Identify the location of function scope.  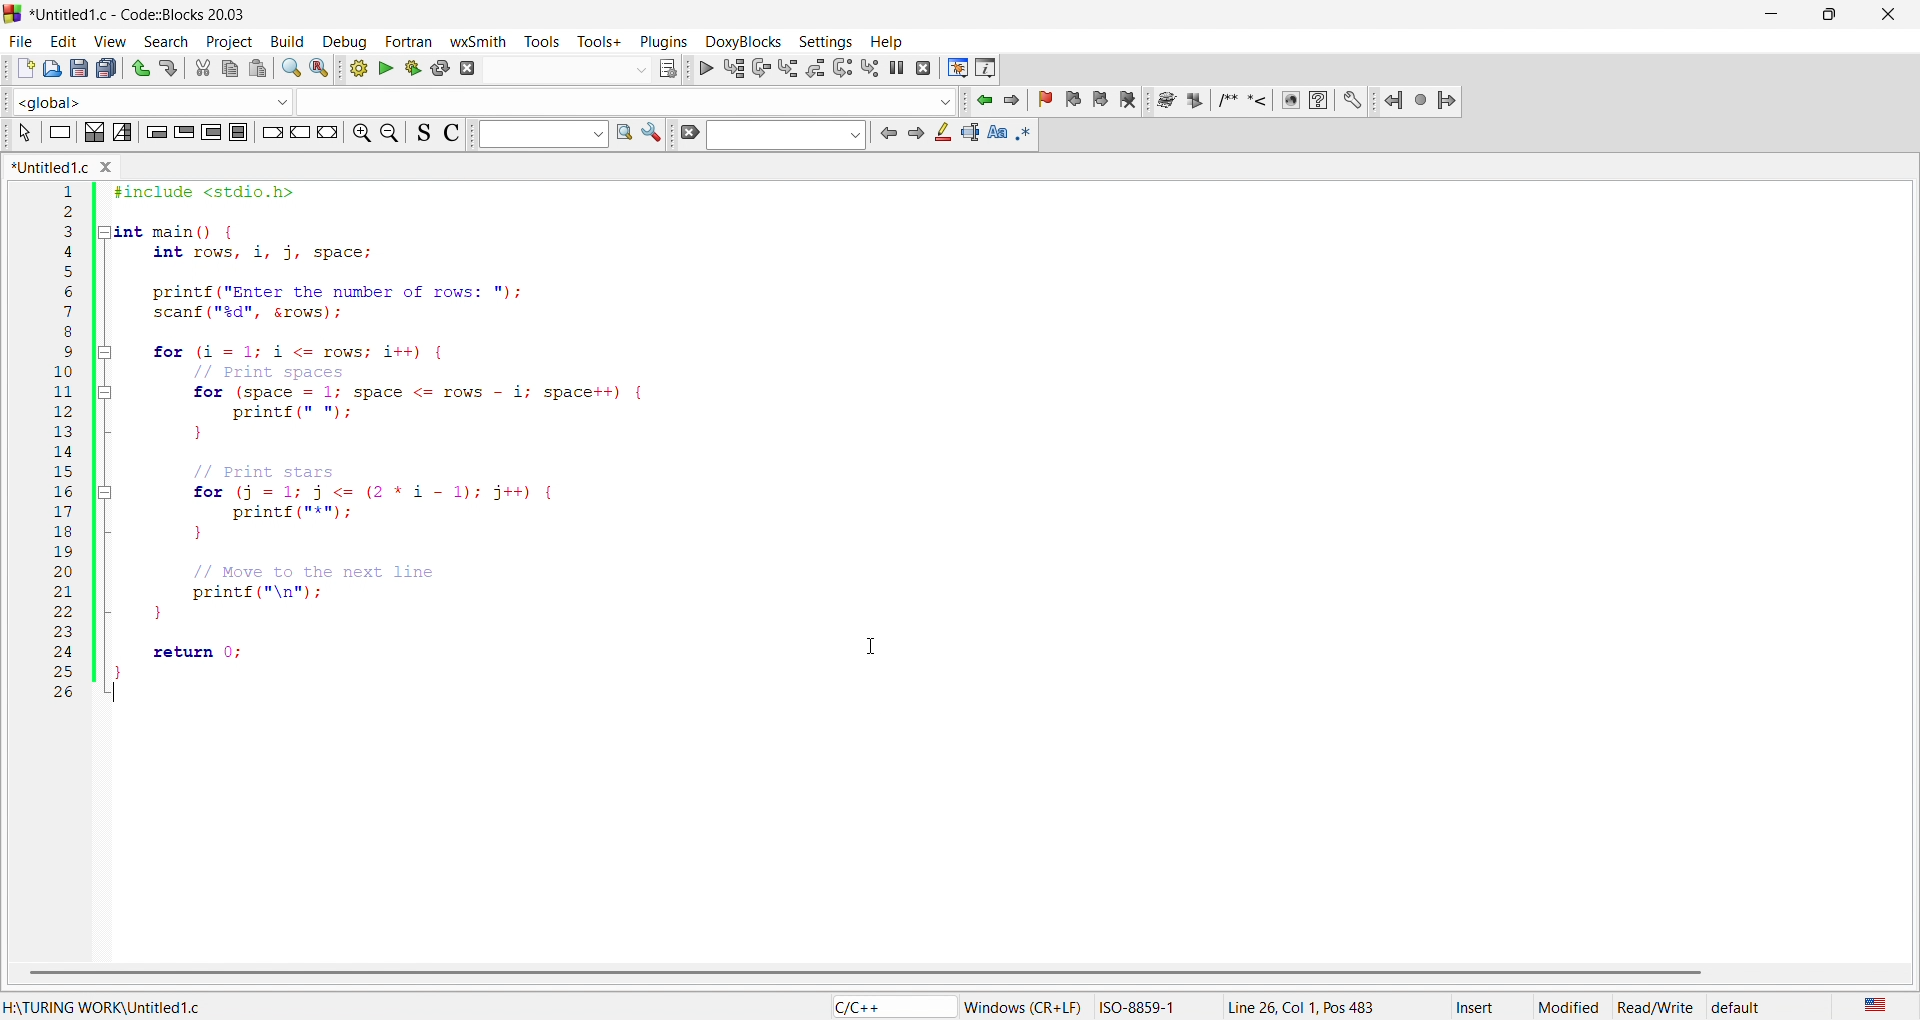
(148, 101).